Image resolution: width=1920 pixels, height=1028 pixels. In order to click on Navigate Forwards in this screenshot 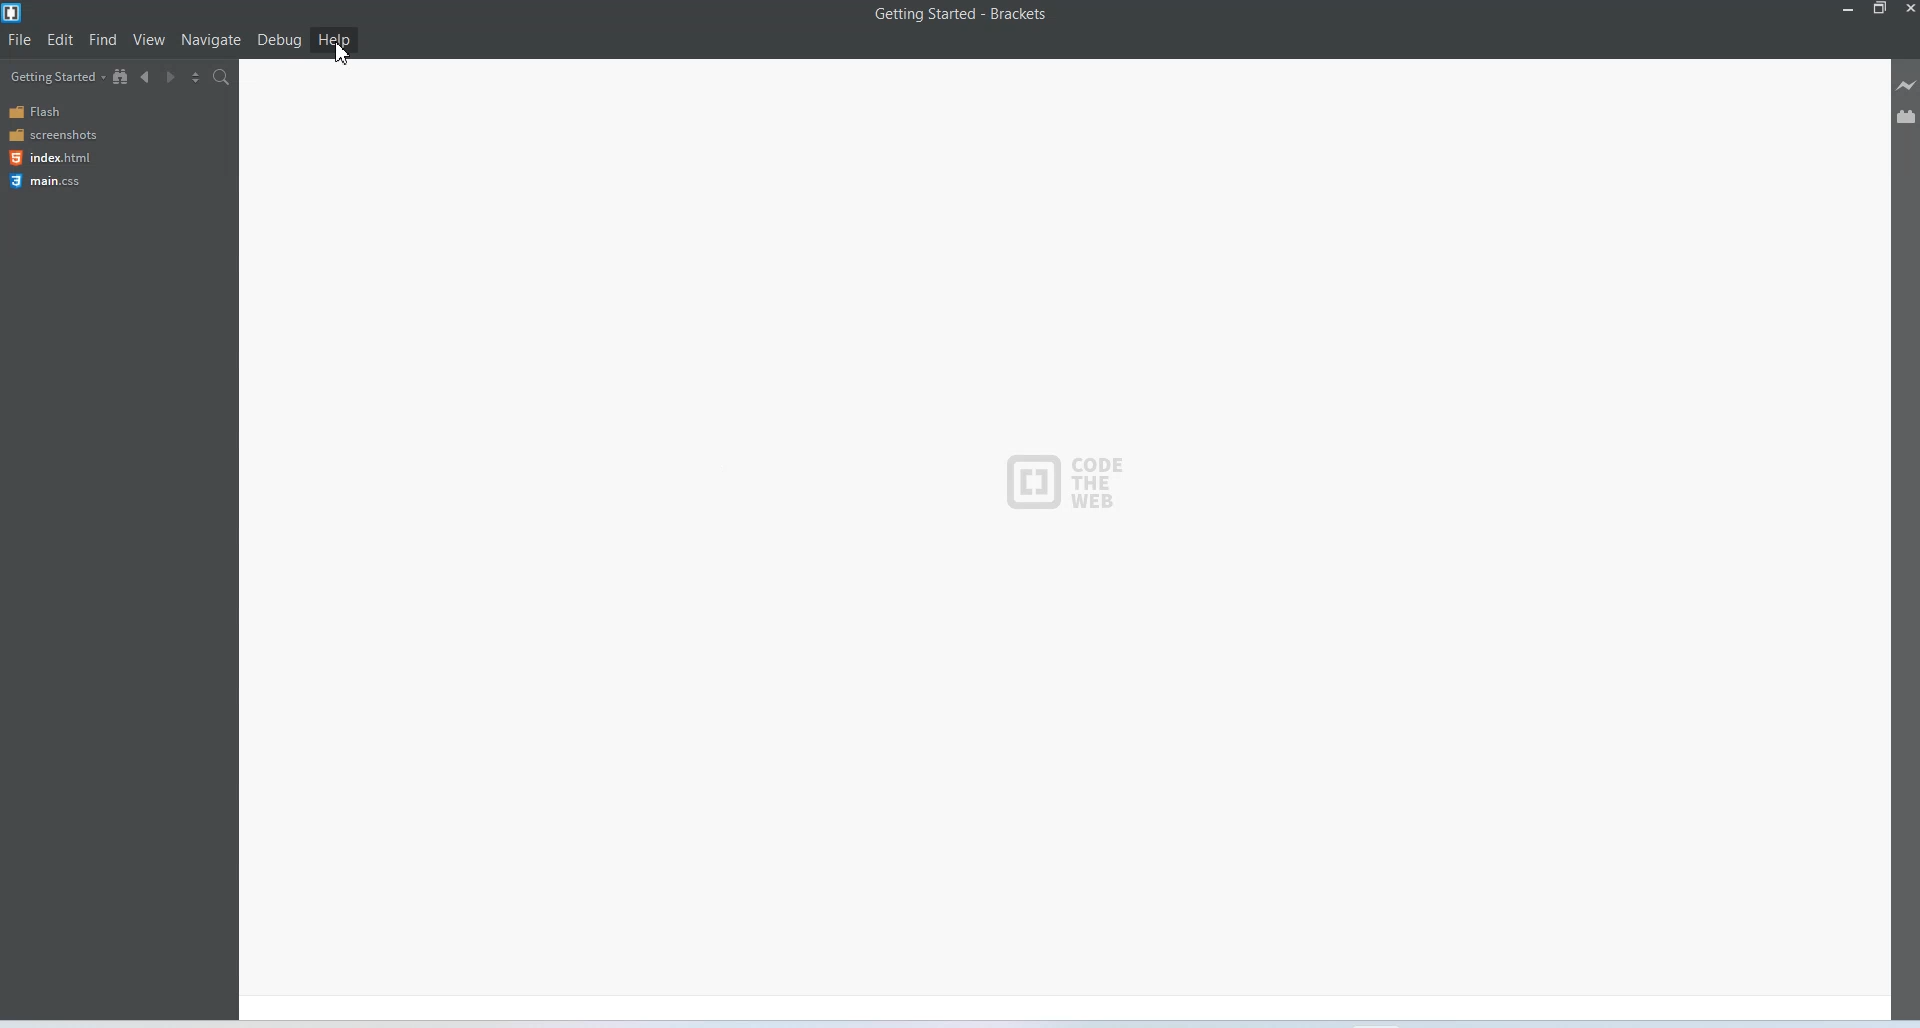, I will do `click(173, 78)`.